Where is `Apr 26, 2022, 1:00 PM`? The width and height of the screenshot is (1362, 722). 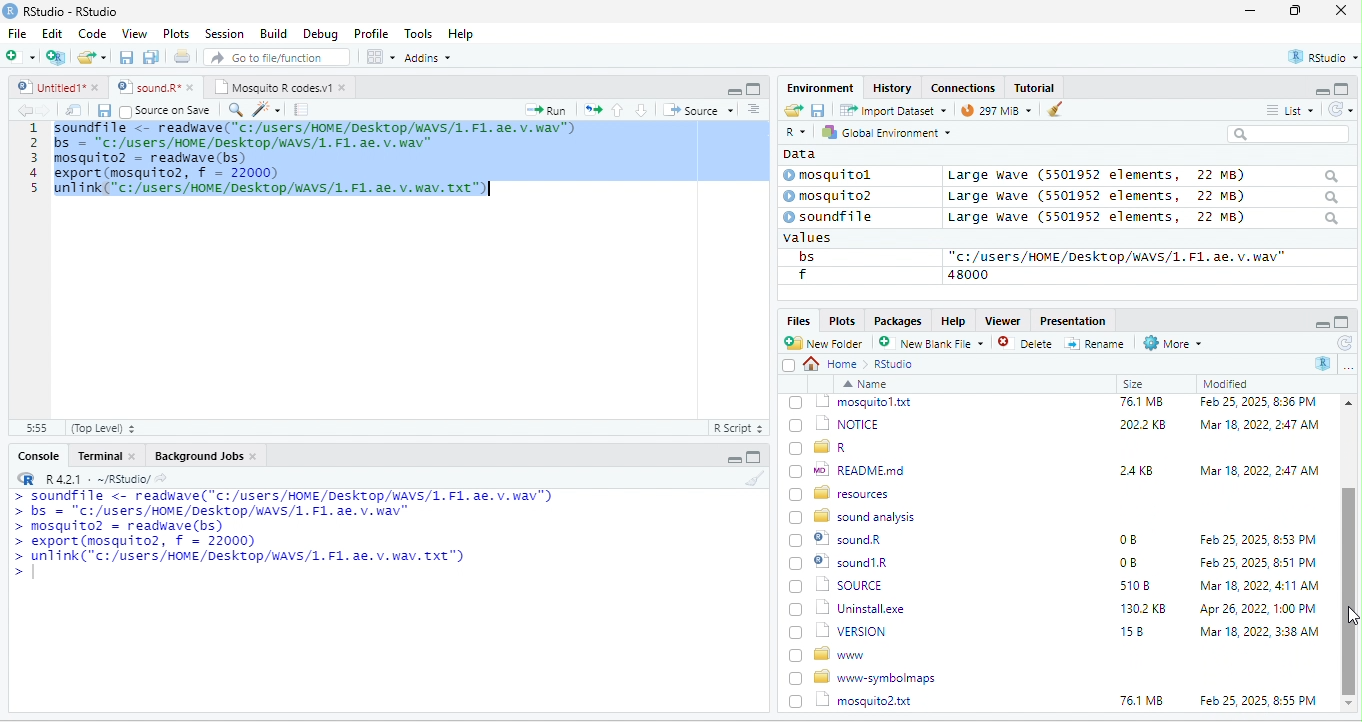 Apr 26, 2022, 1:00 PM is located at coordinates (1260, 706).